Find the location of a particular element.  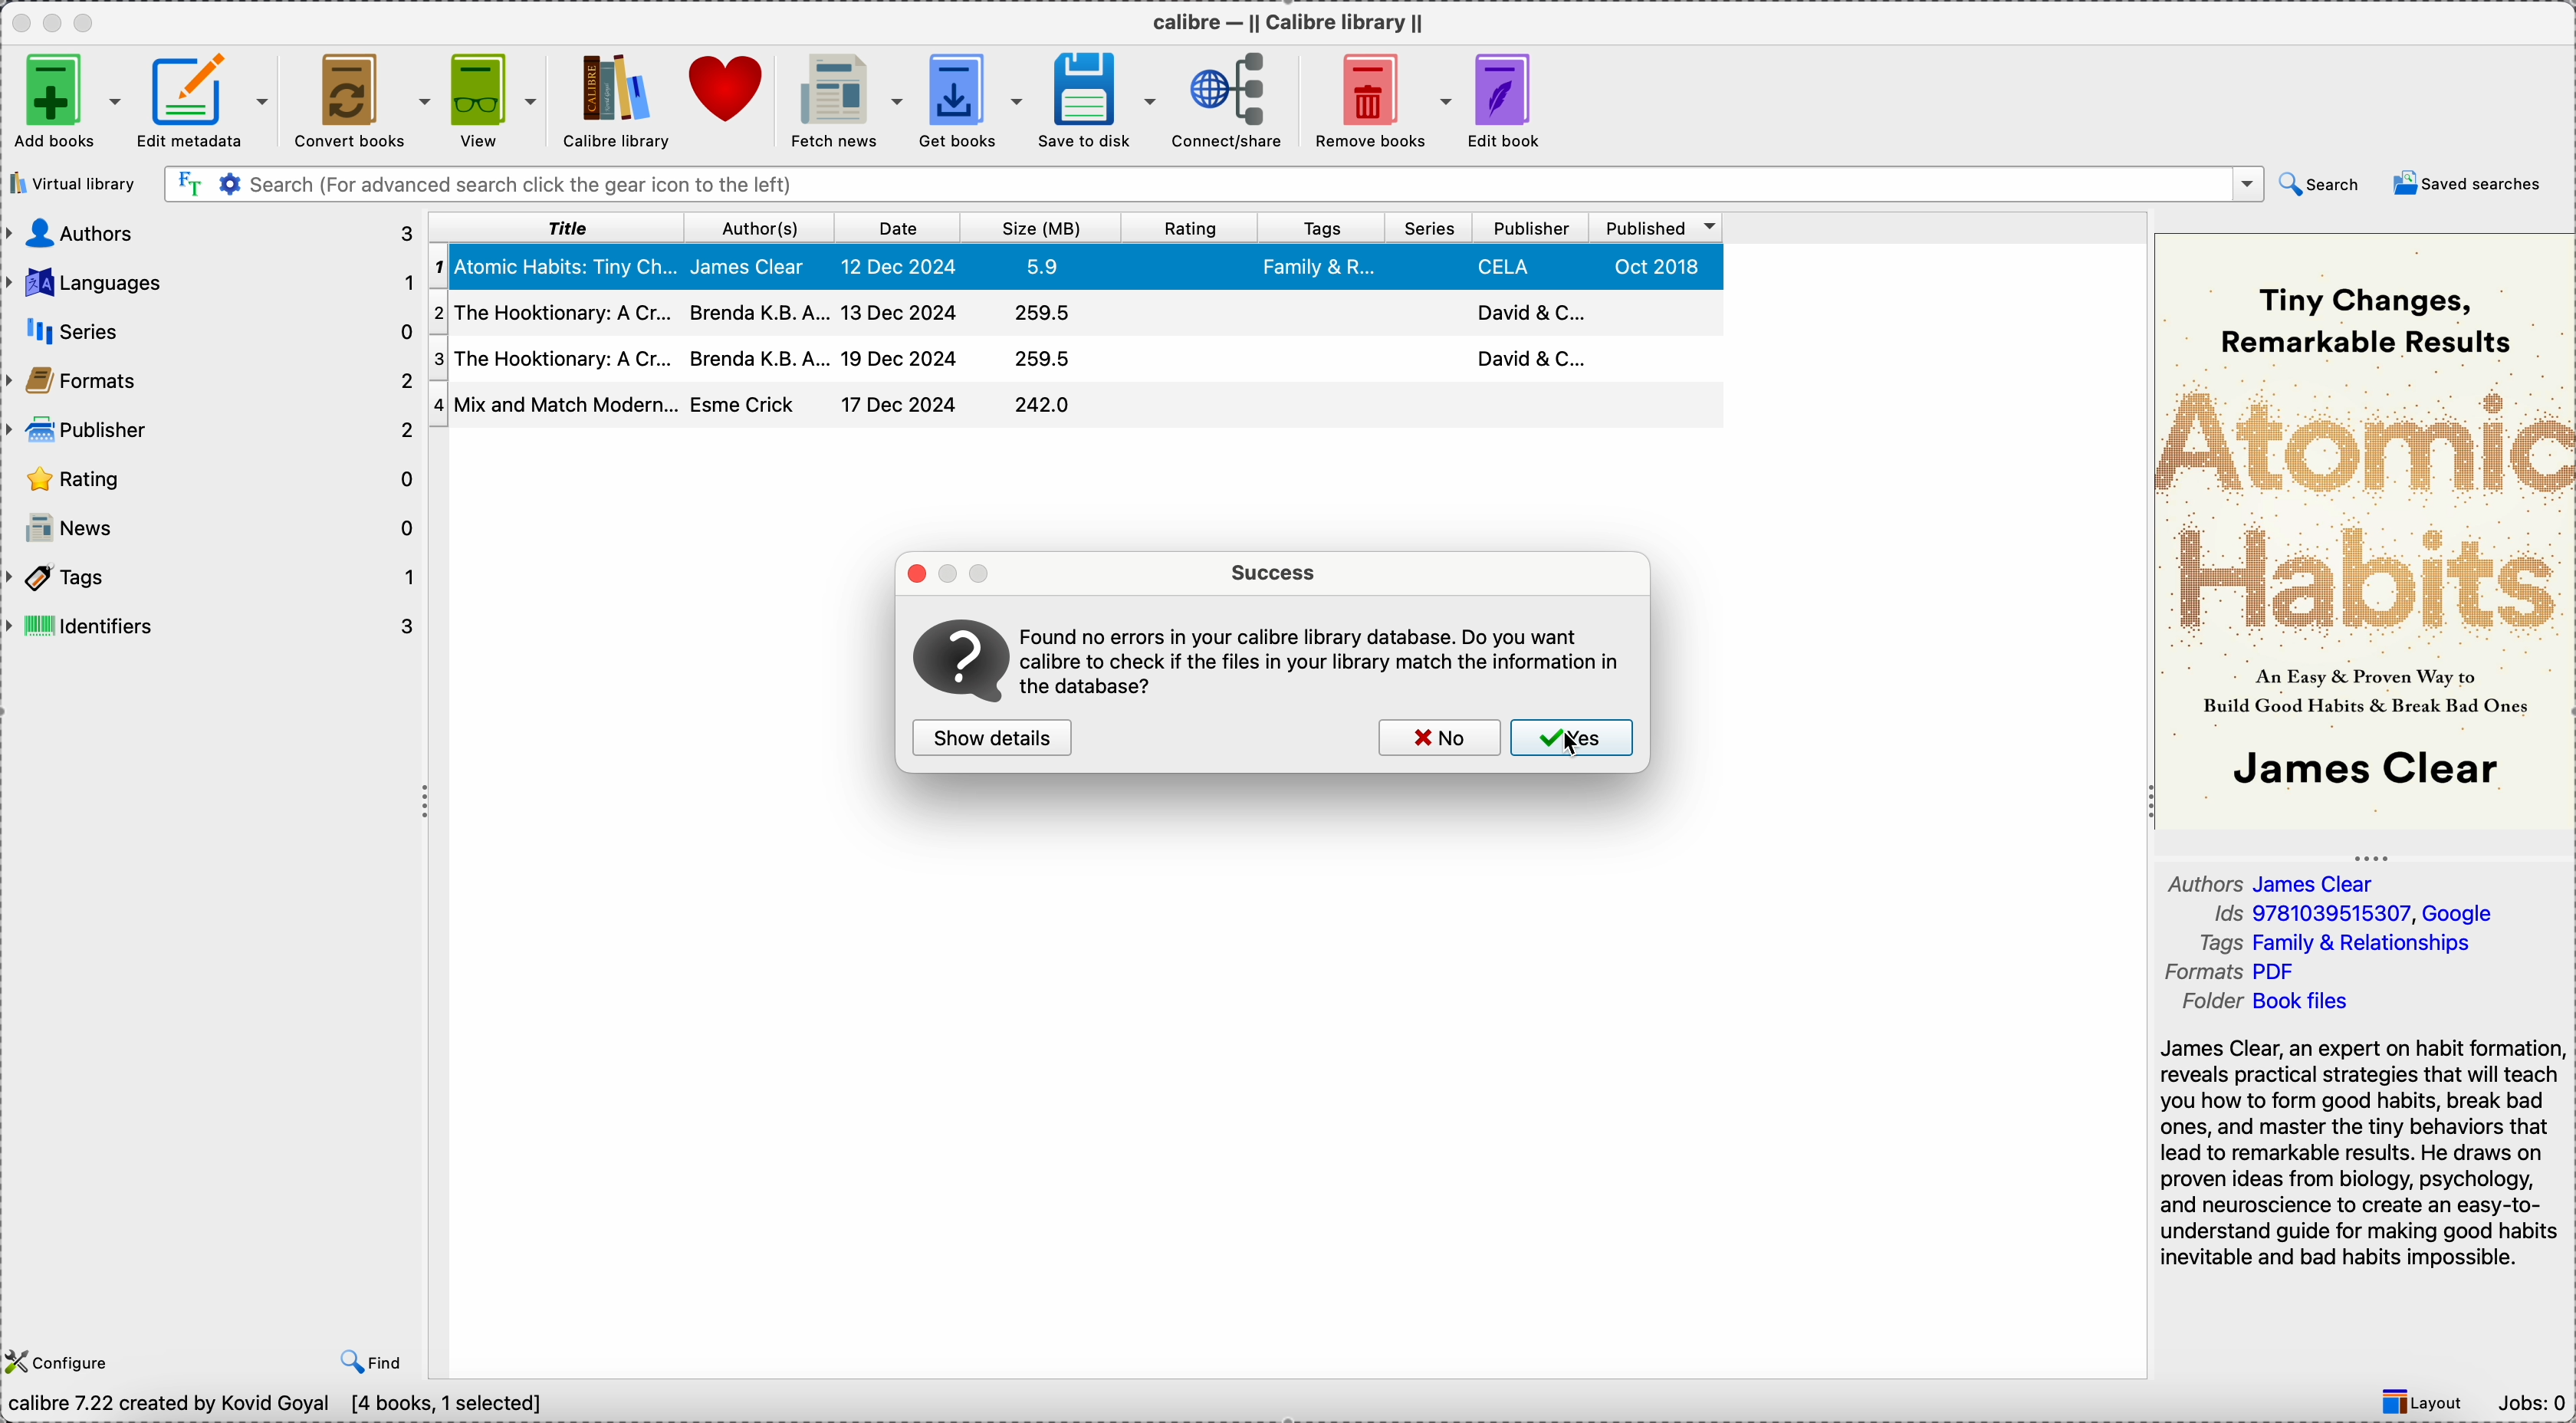

pages is located at coordinates (953, 574).